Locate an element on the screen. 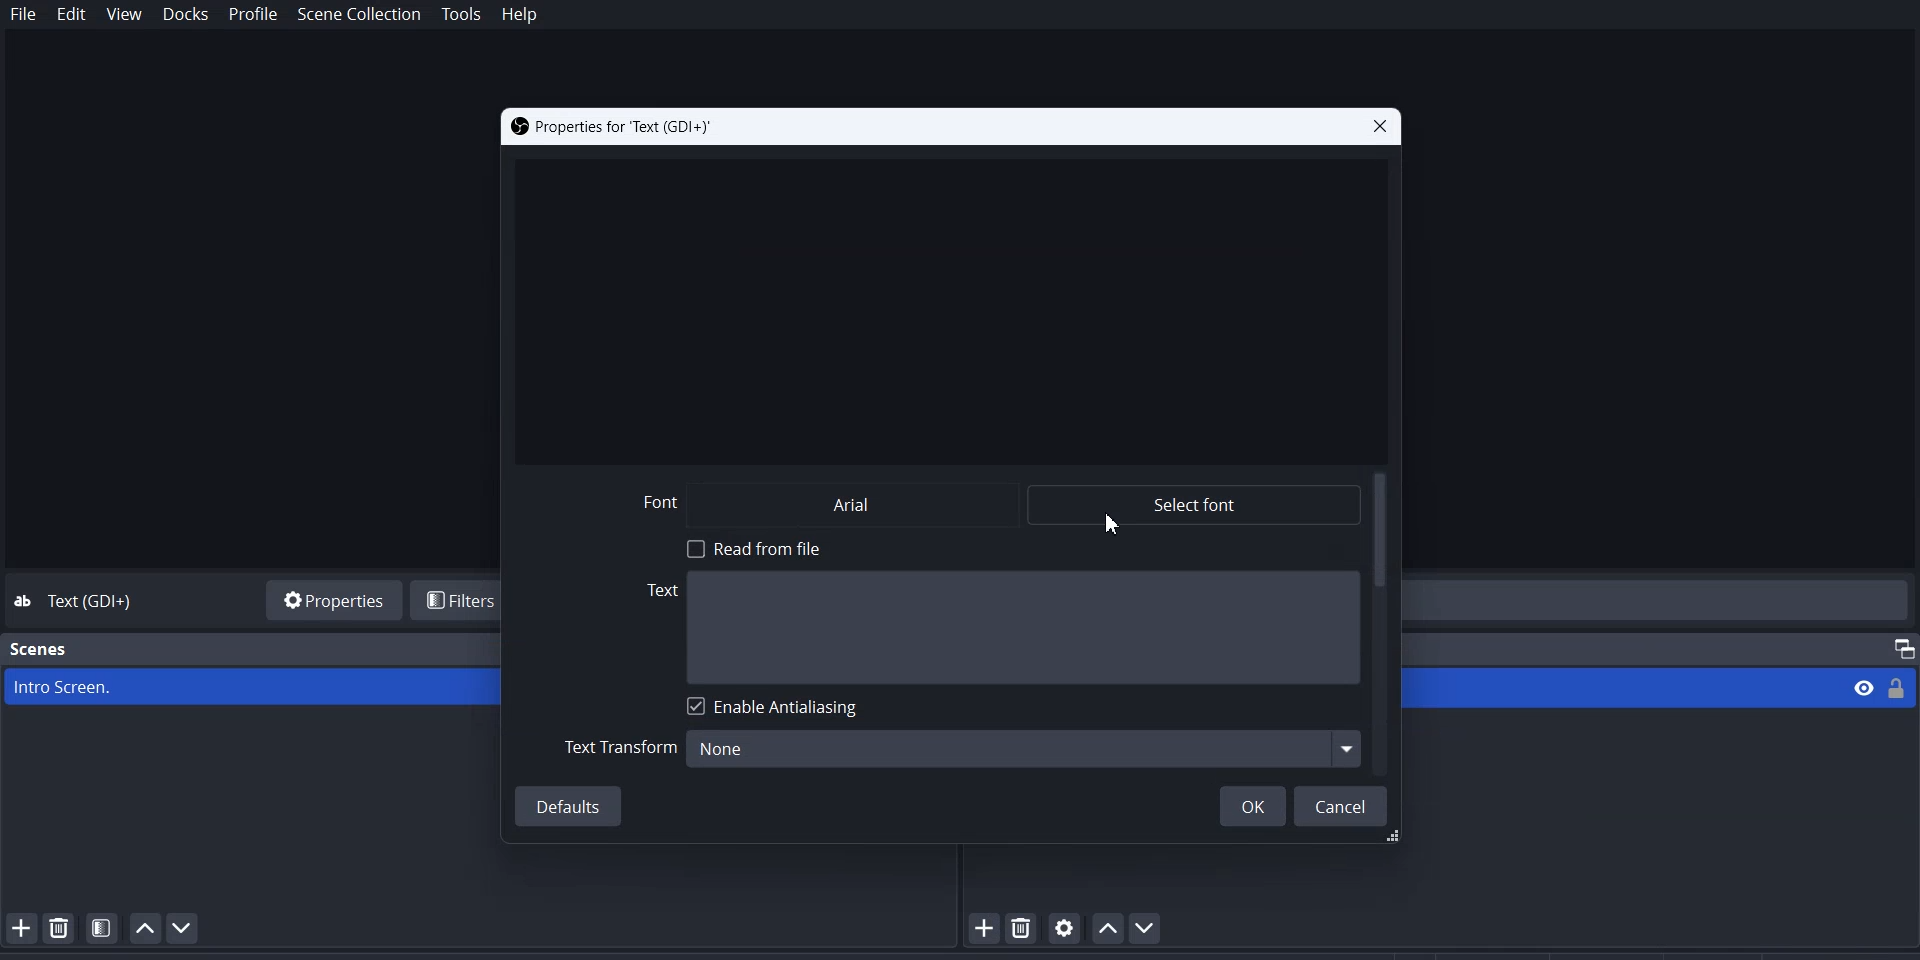 Image resolution: width=1920 pixels, height=960 pixels. Remove selected Source is located at coordinates (1024, 927).